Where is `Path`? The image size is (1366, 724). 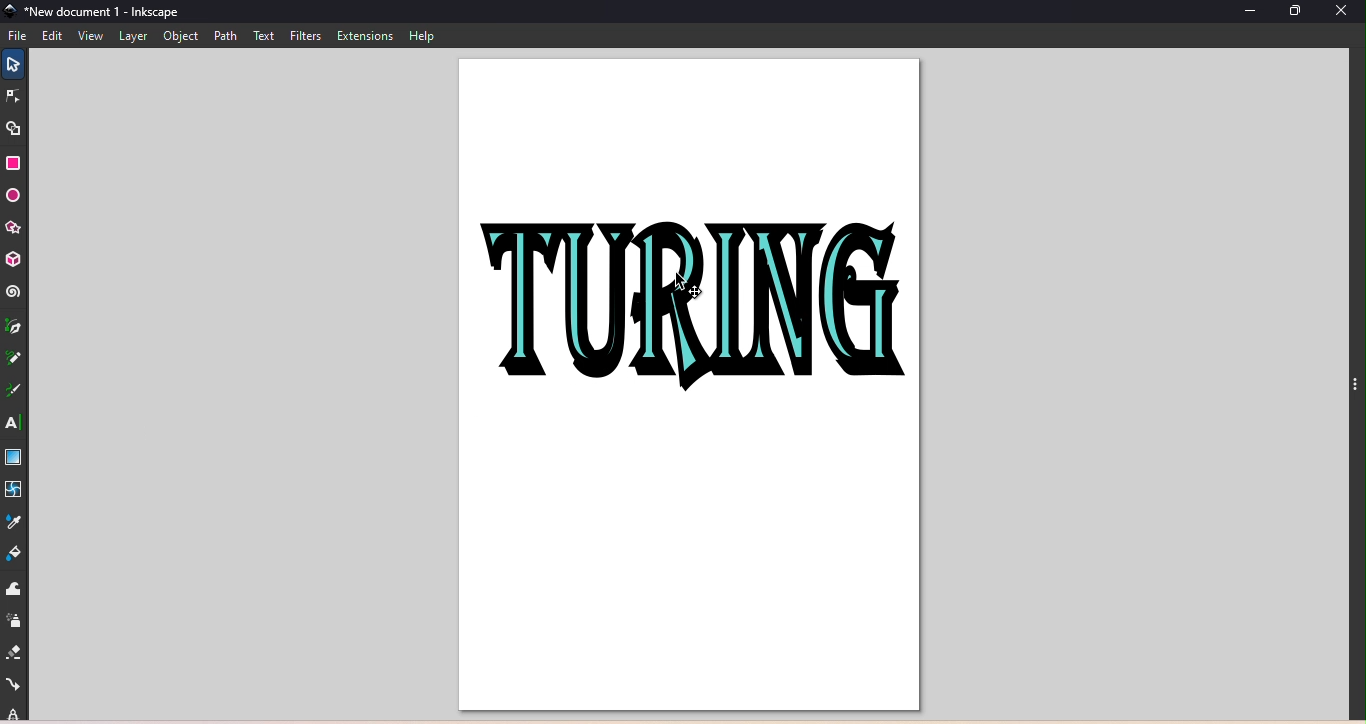
Path is located at coordinates (224, 36).